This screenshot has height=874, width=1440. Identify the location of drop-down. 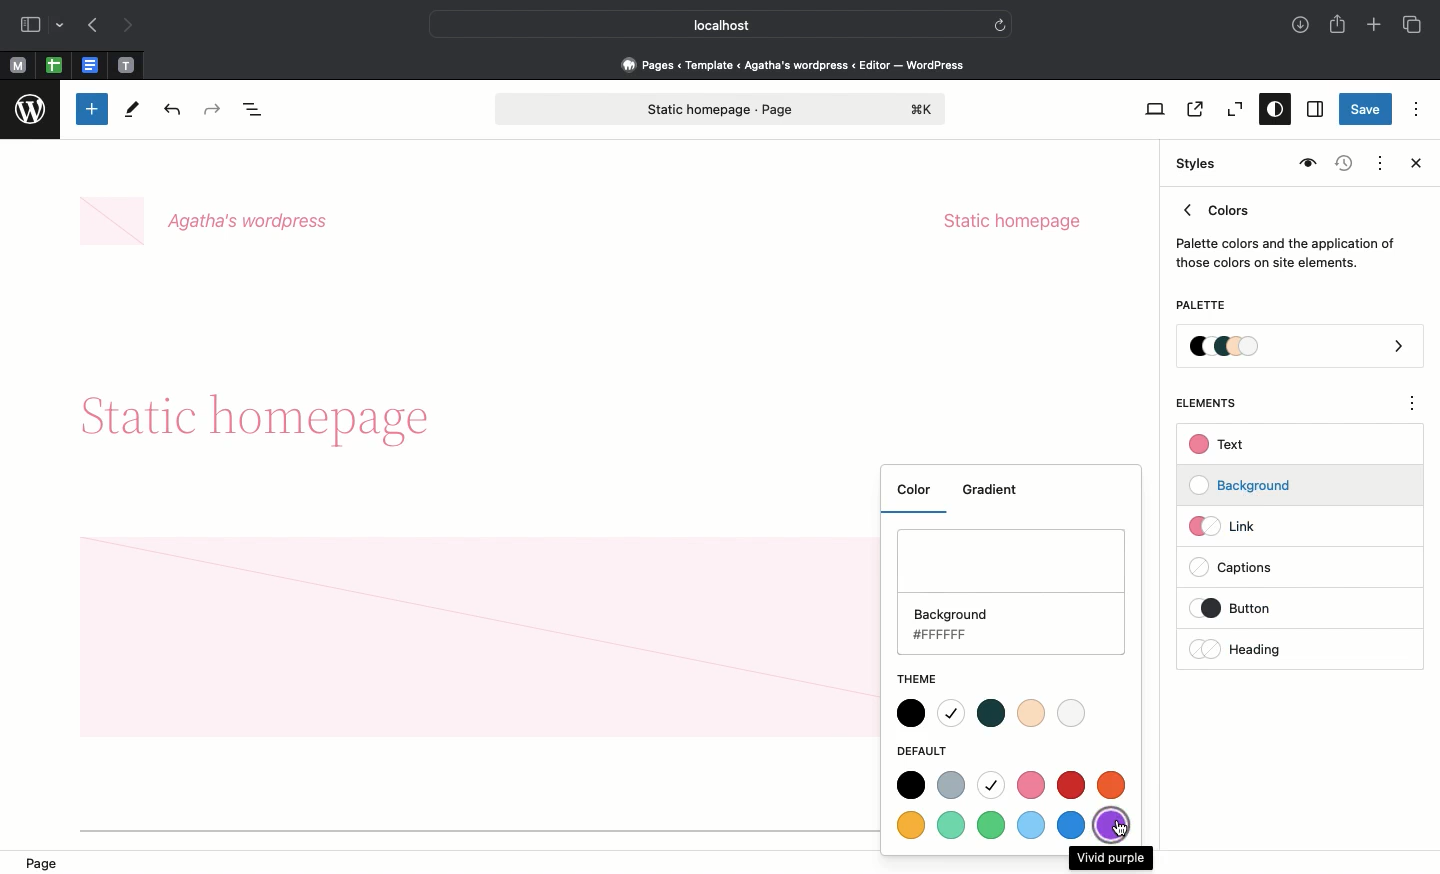
(63, 26).